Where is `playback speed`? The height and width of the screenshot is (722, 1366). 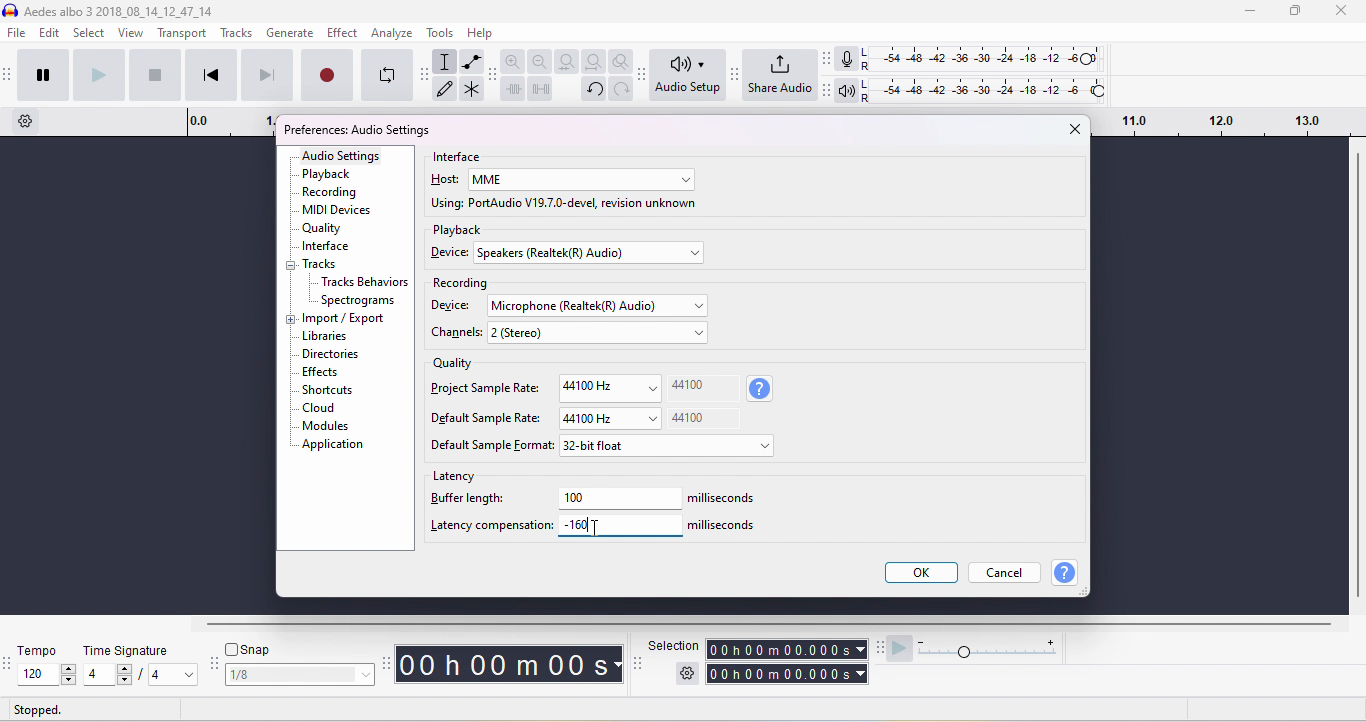 playback speed is located at coordinates (992, 649).